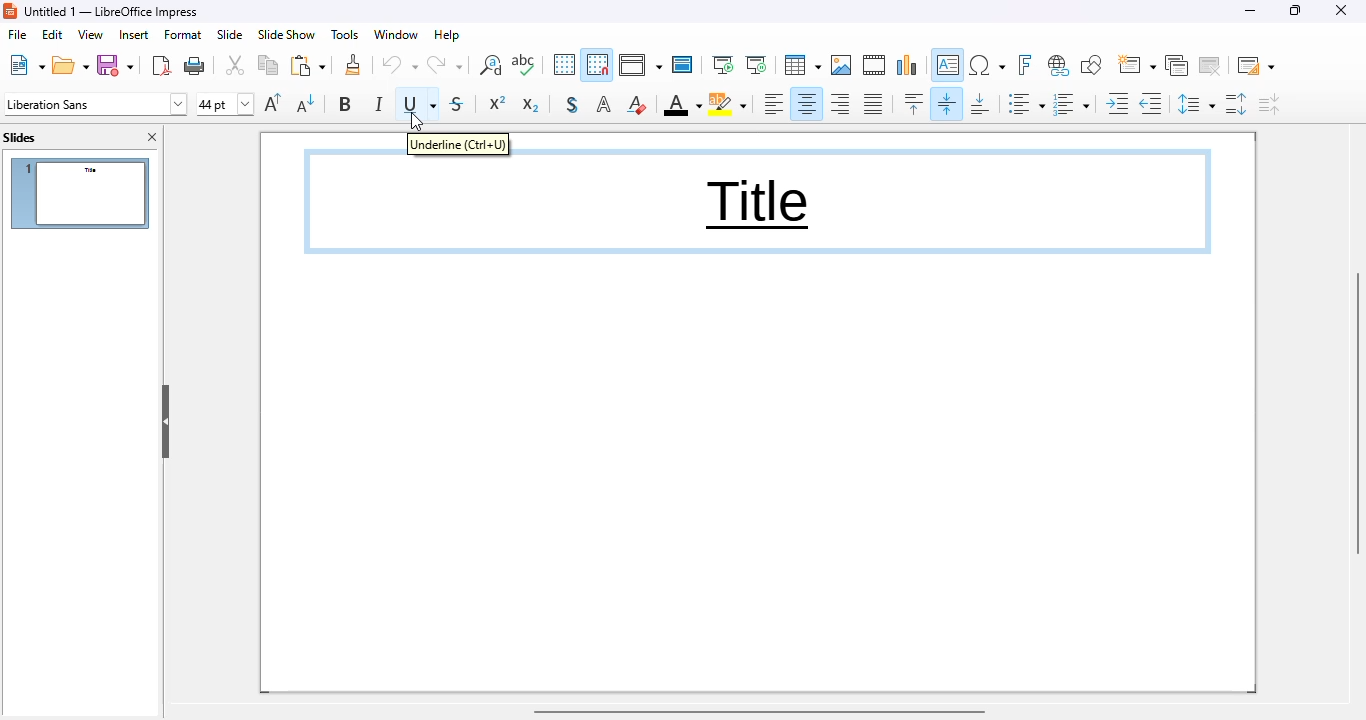 The height and width of the screenshot is (720, 1366). What do you see at coordinates (1118, 104) in the screenshot?
I see `increase indent` at bounding box center [1118, 104].